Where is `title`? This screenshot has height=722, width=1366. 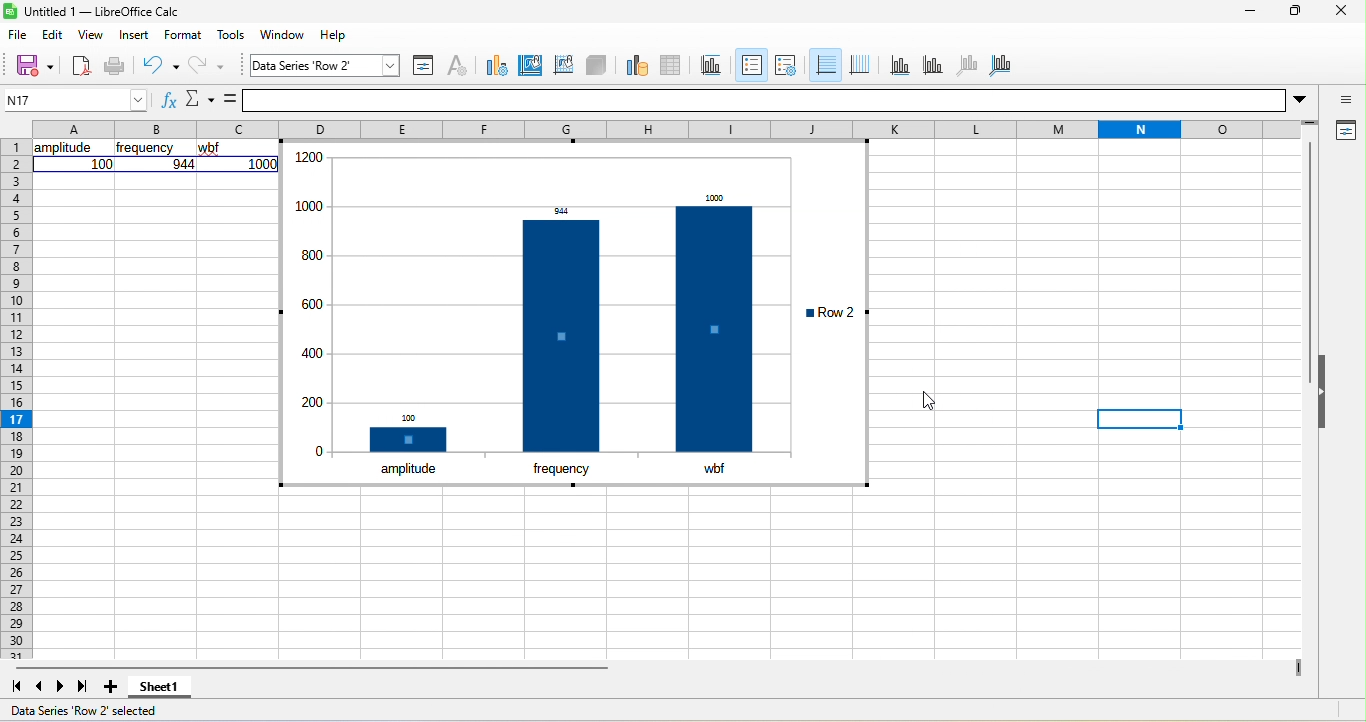 title is located at coordinates (709, 69).